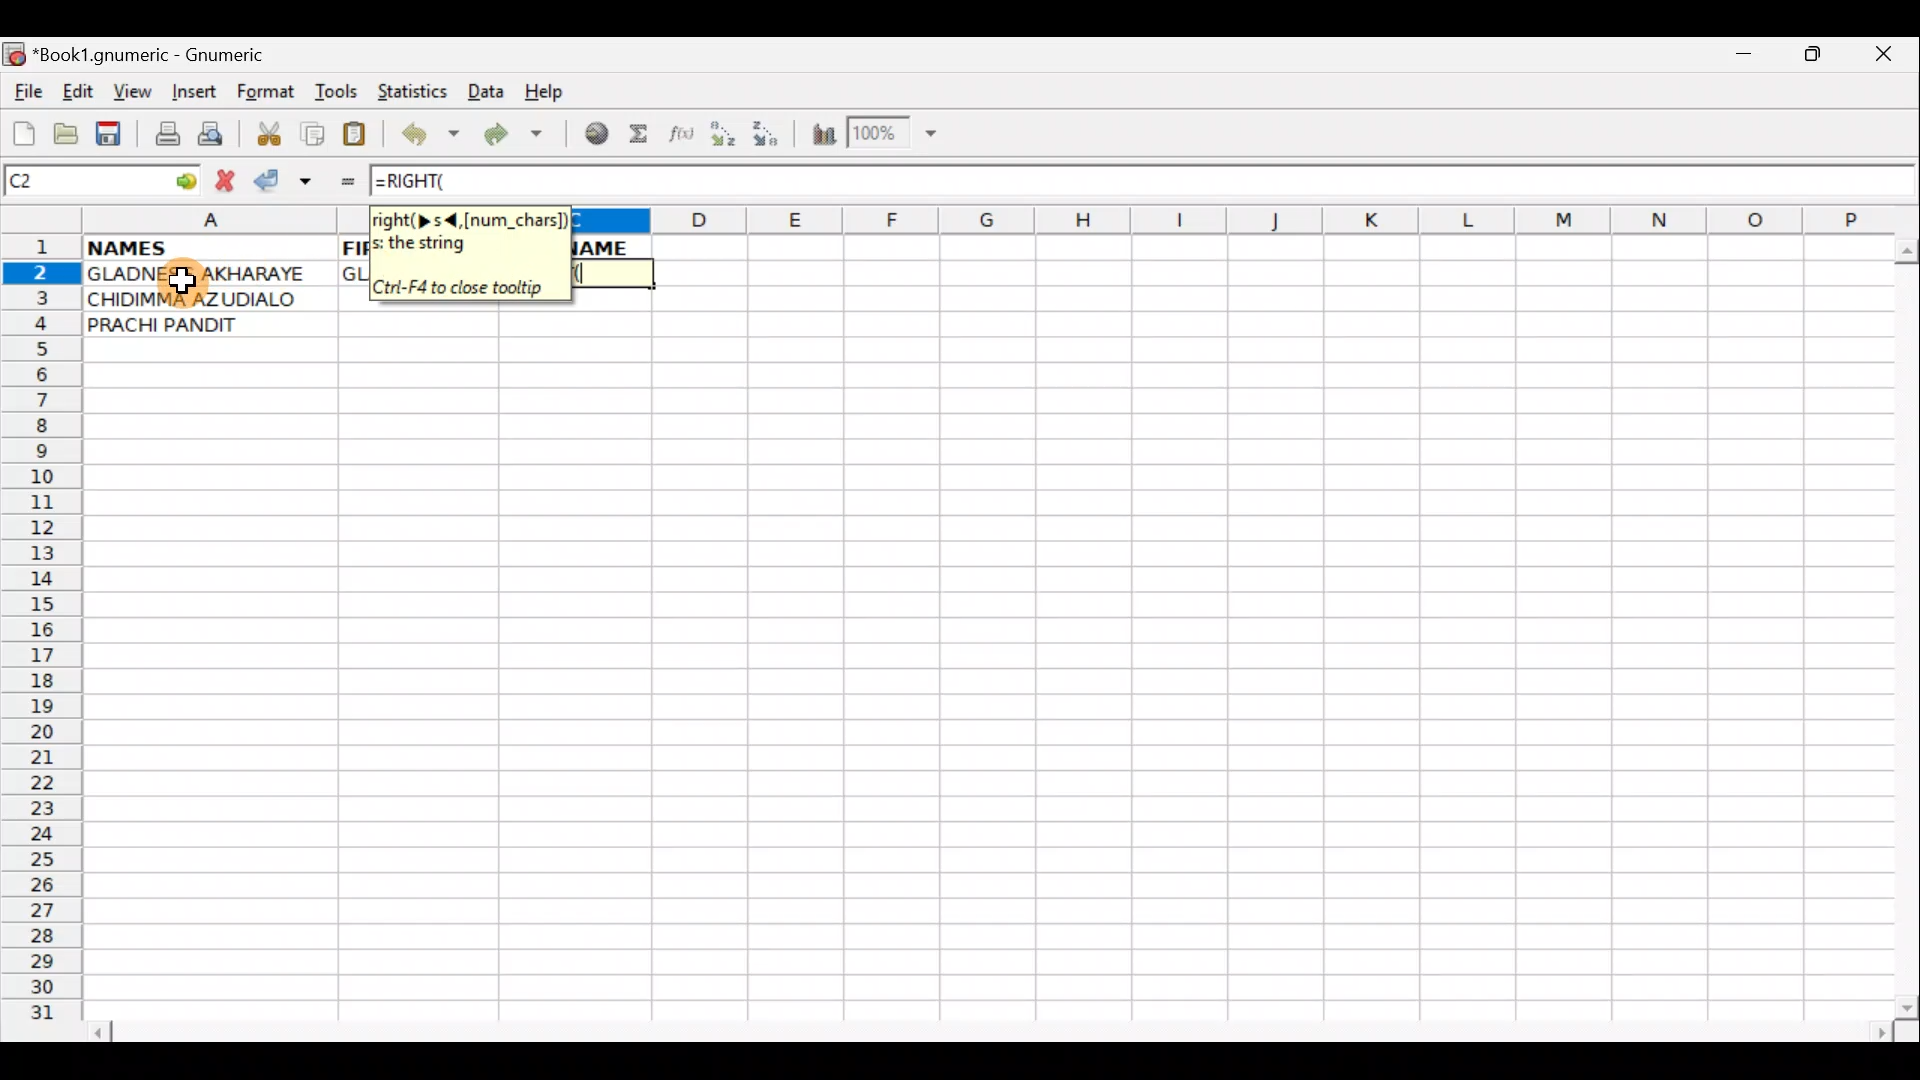 The image size is (1920, 1080). Describe the element at coordinates (439, 181) in the screenshot. I see `=RIGHT(` at that location.